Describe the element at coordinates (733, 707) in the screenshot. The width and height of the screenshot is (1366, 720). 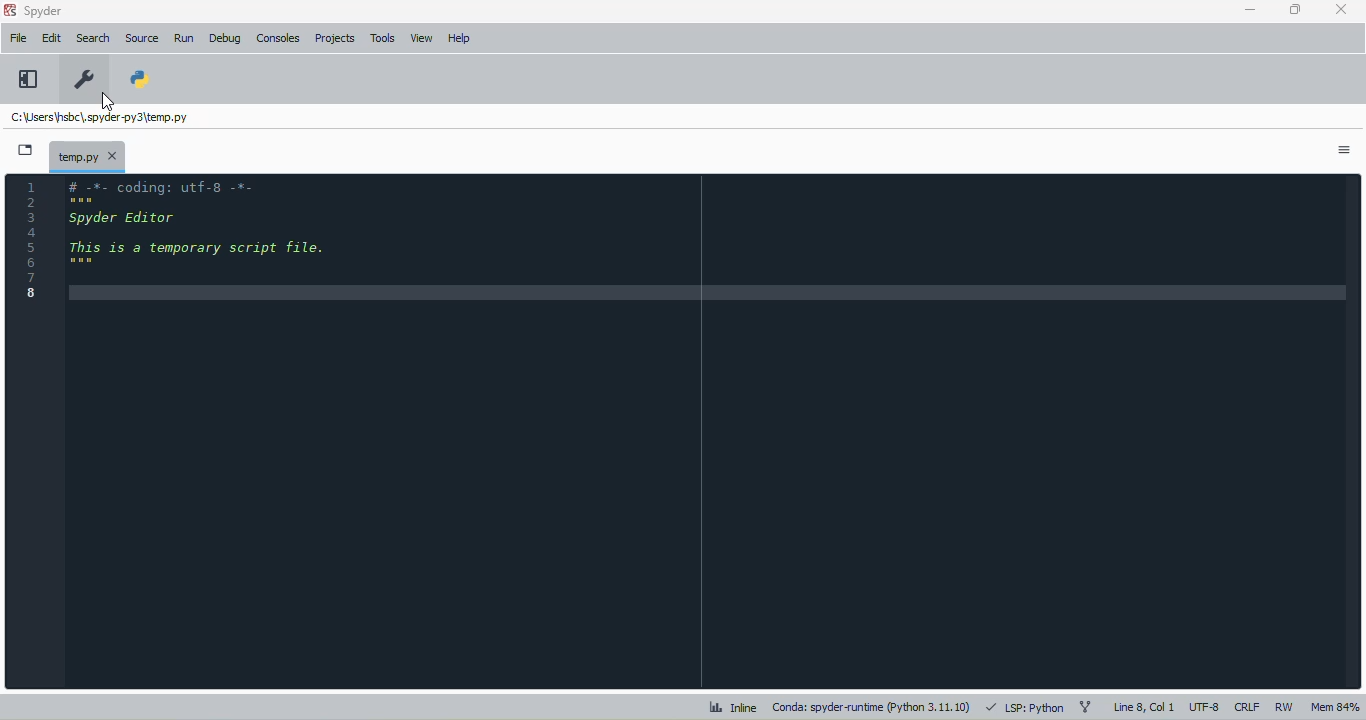
I see `inline` at that location.